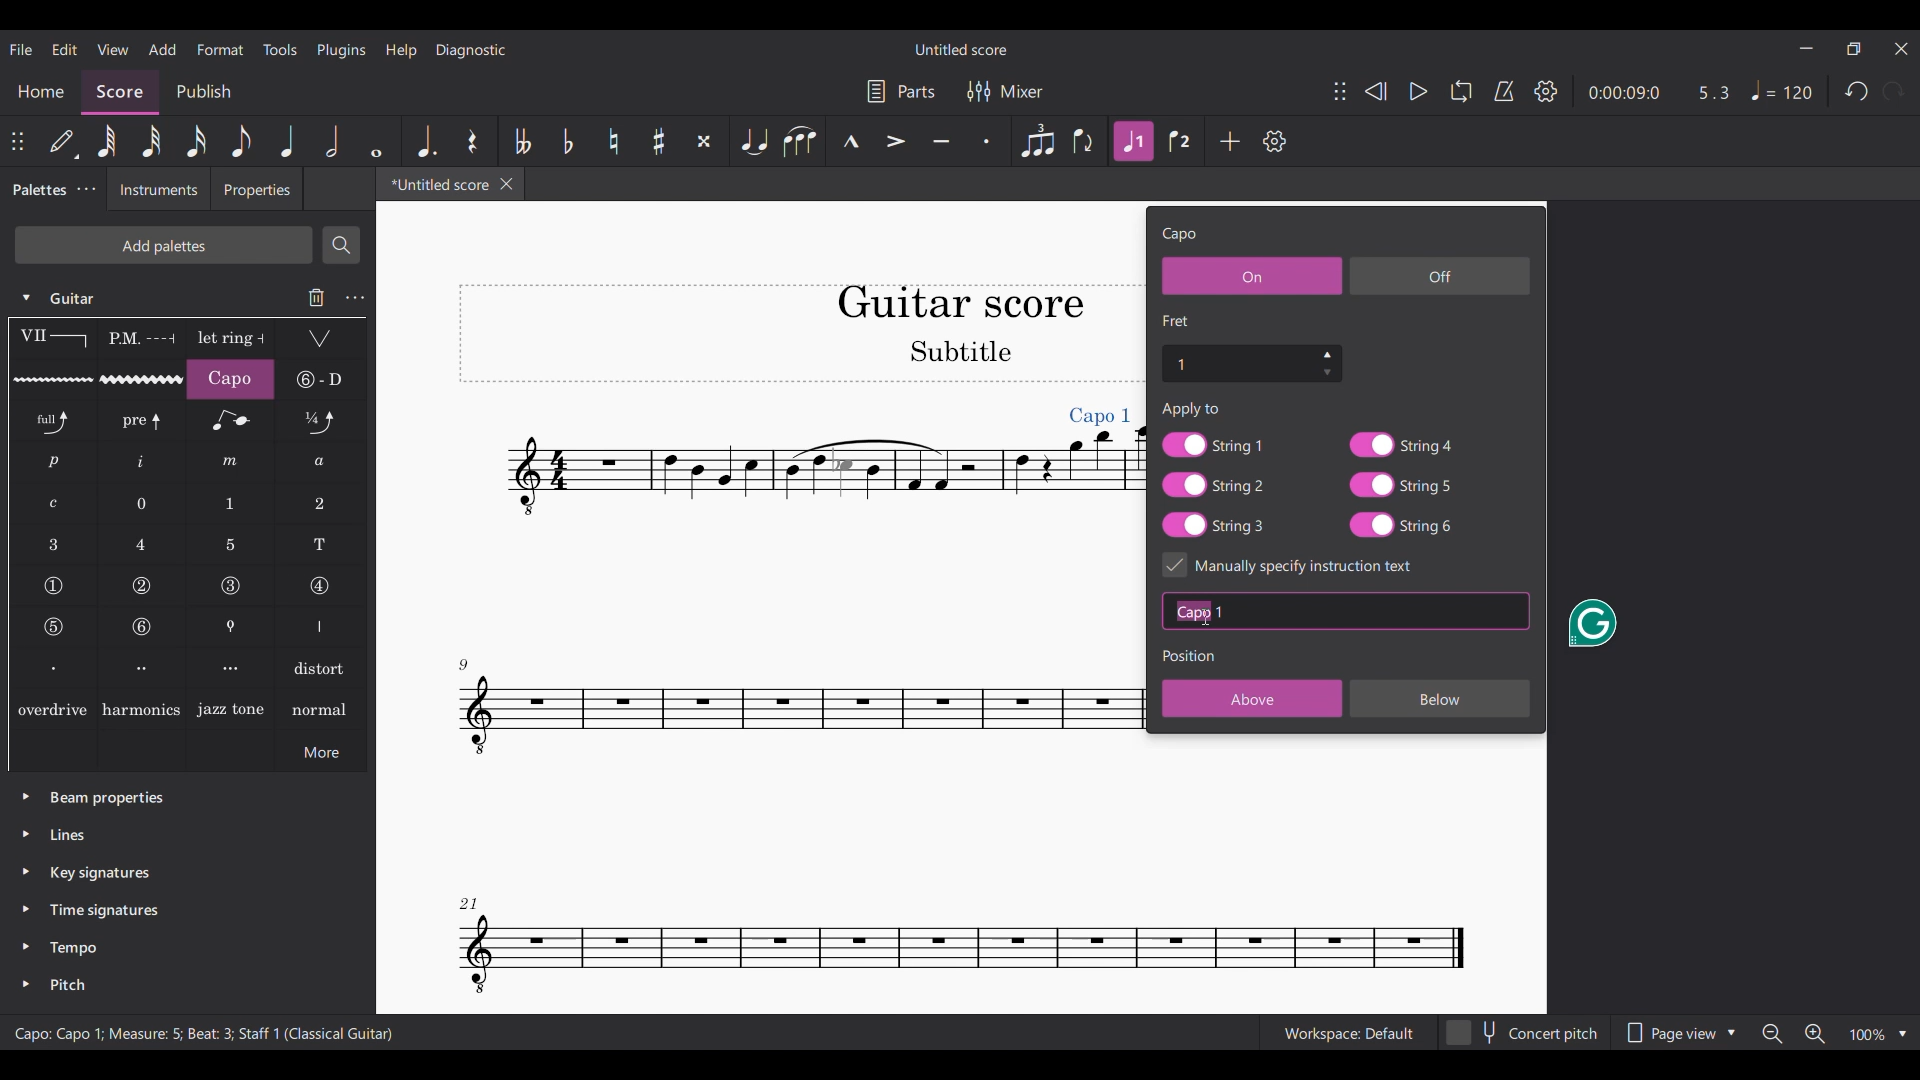  I want to click on Settings, so click(1546, 91).